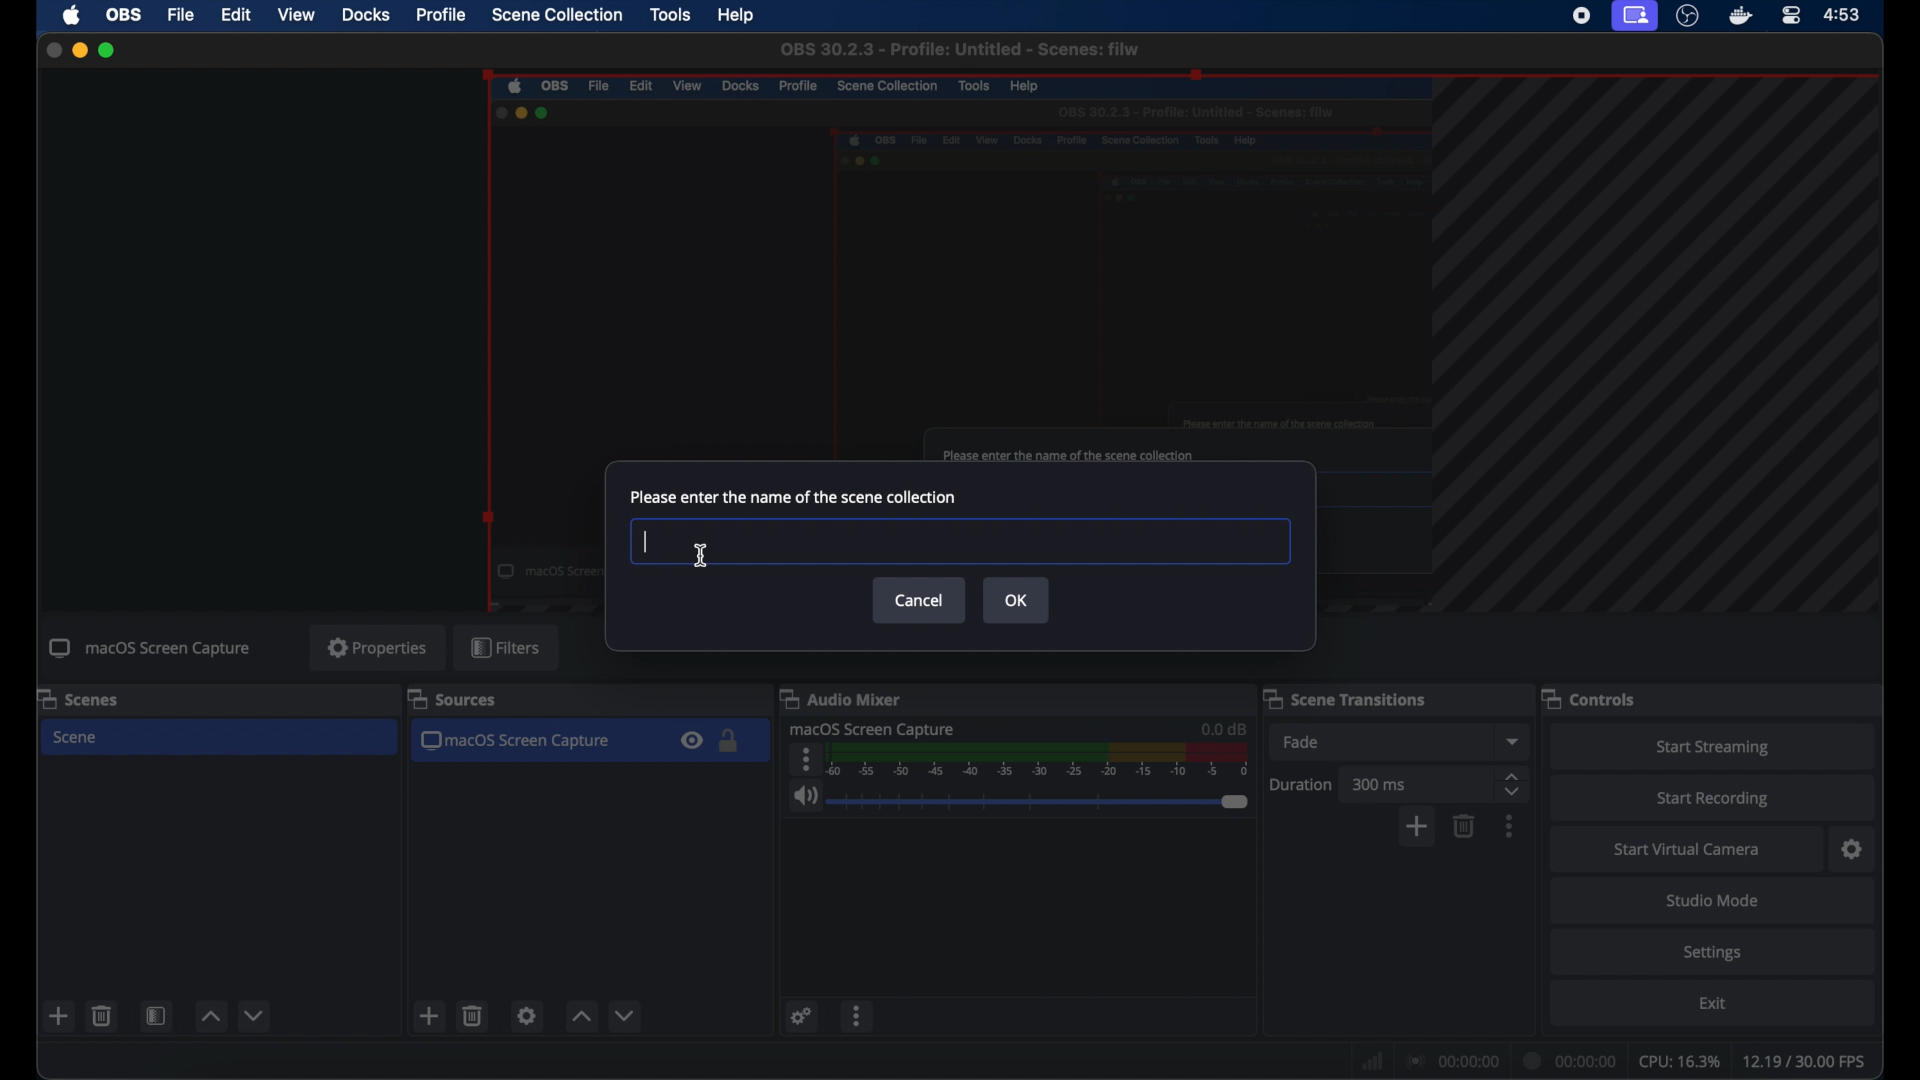 The height and width of the screenshot is (1080, 1920). What do you see at coordinates (581, 1017) in the screenshot?
I see `increment` at bounding box center [581, 1017].